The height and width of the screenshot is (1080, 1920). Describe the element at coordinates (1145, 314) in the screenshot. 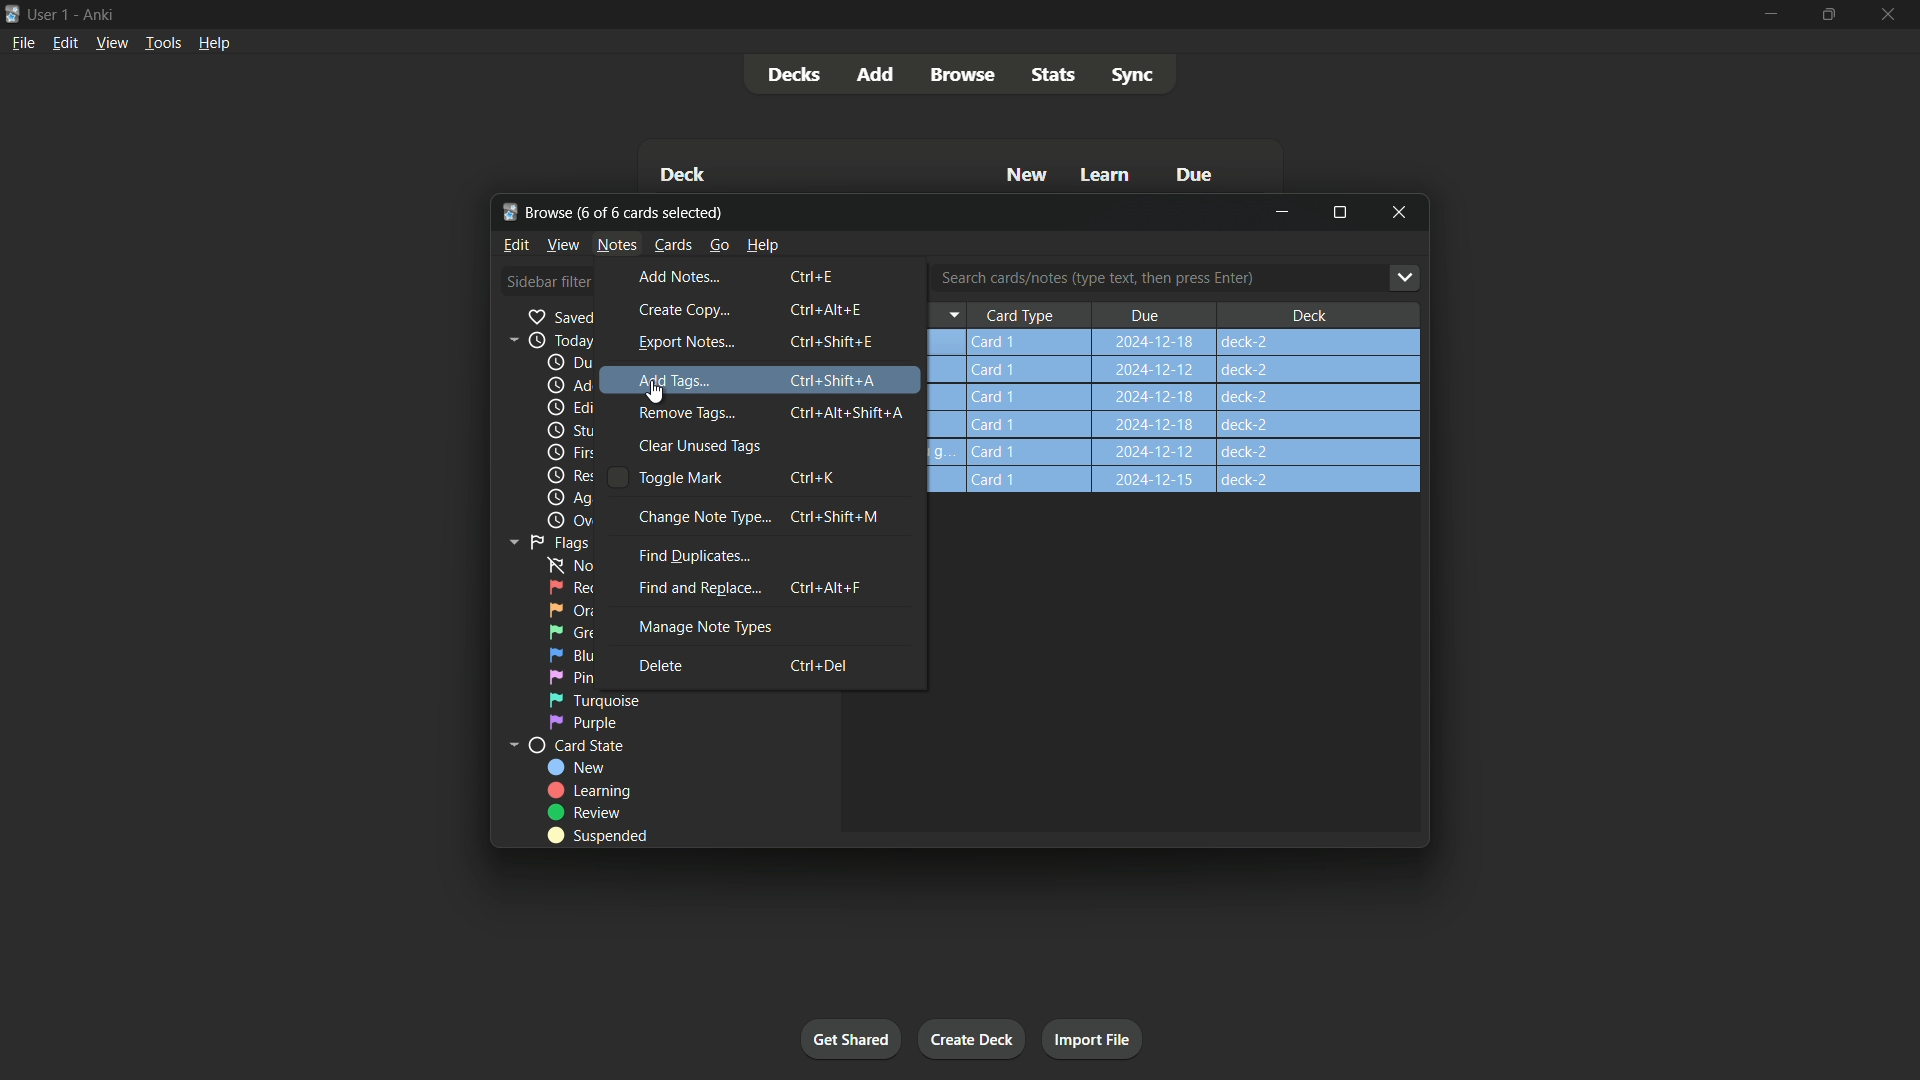

I see `Due` at that location.